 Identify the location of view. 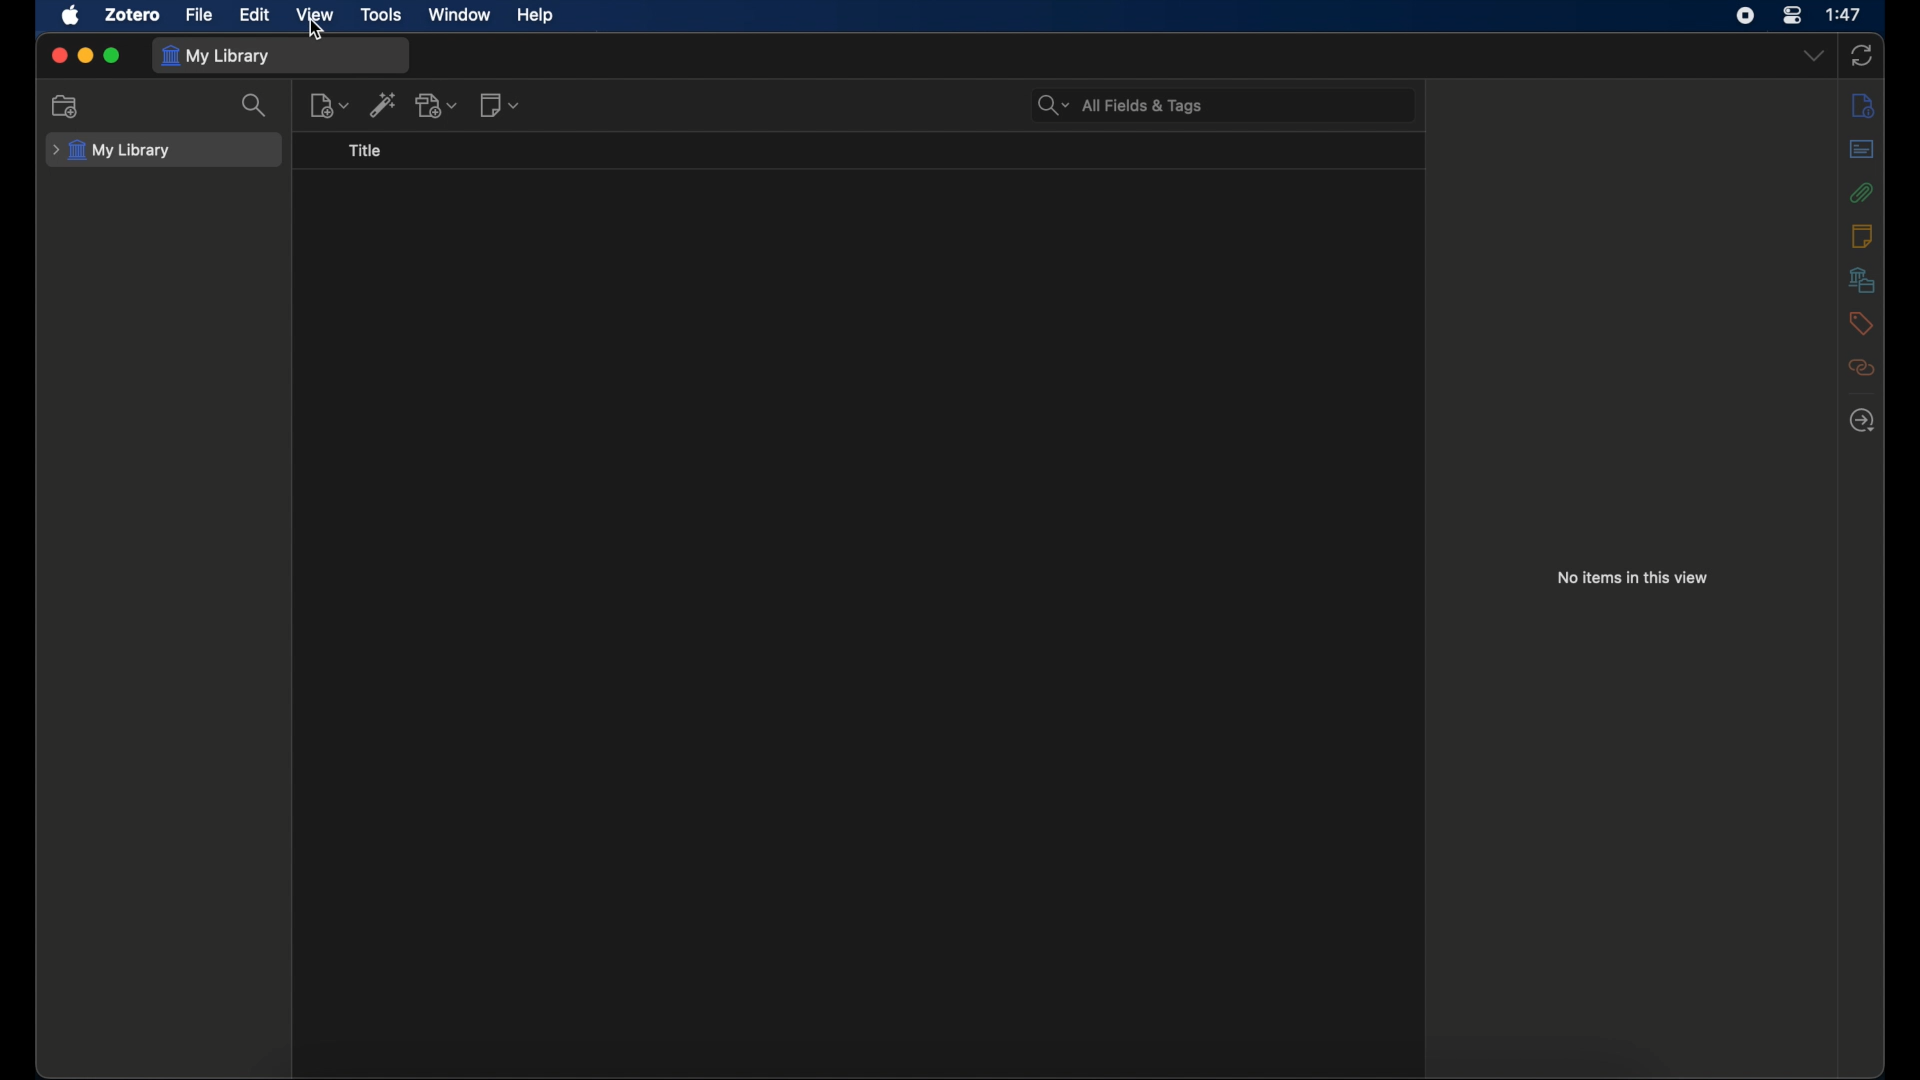
(313, 14).